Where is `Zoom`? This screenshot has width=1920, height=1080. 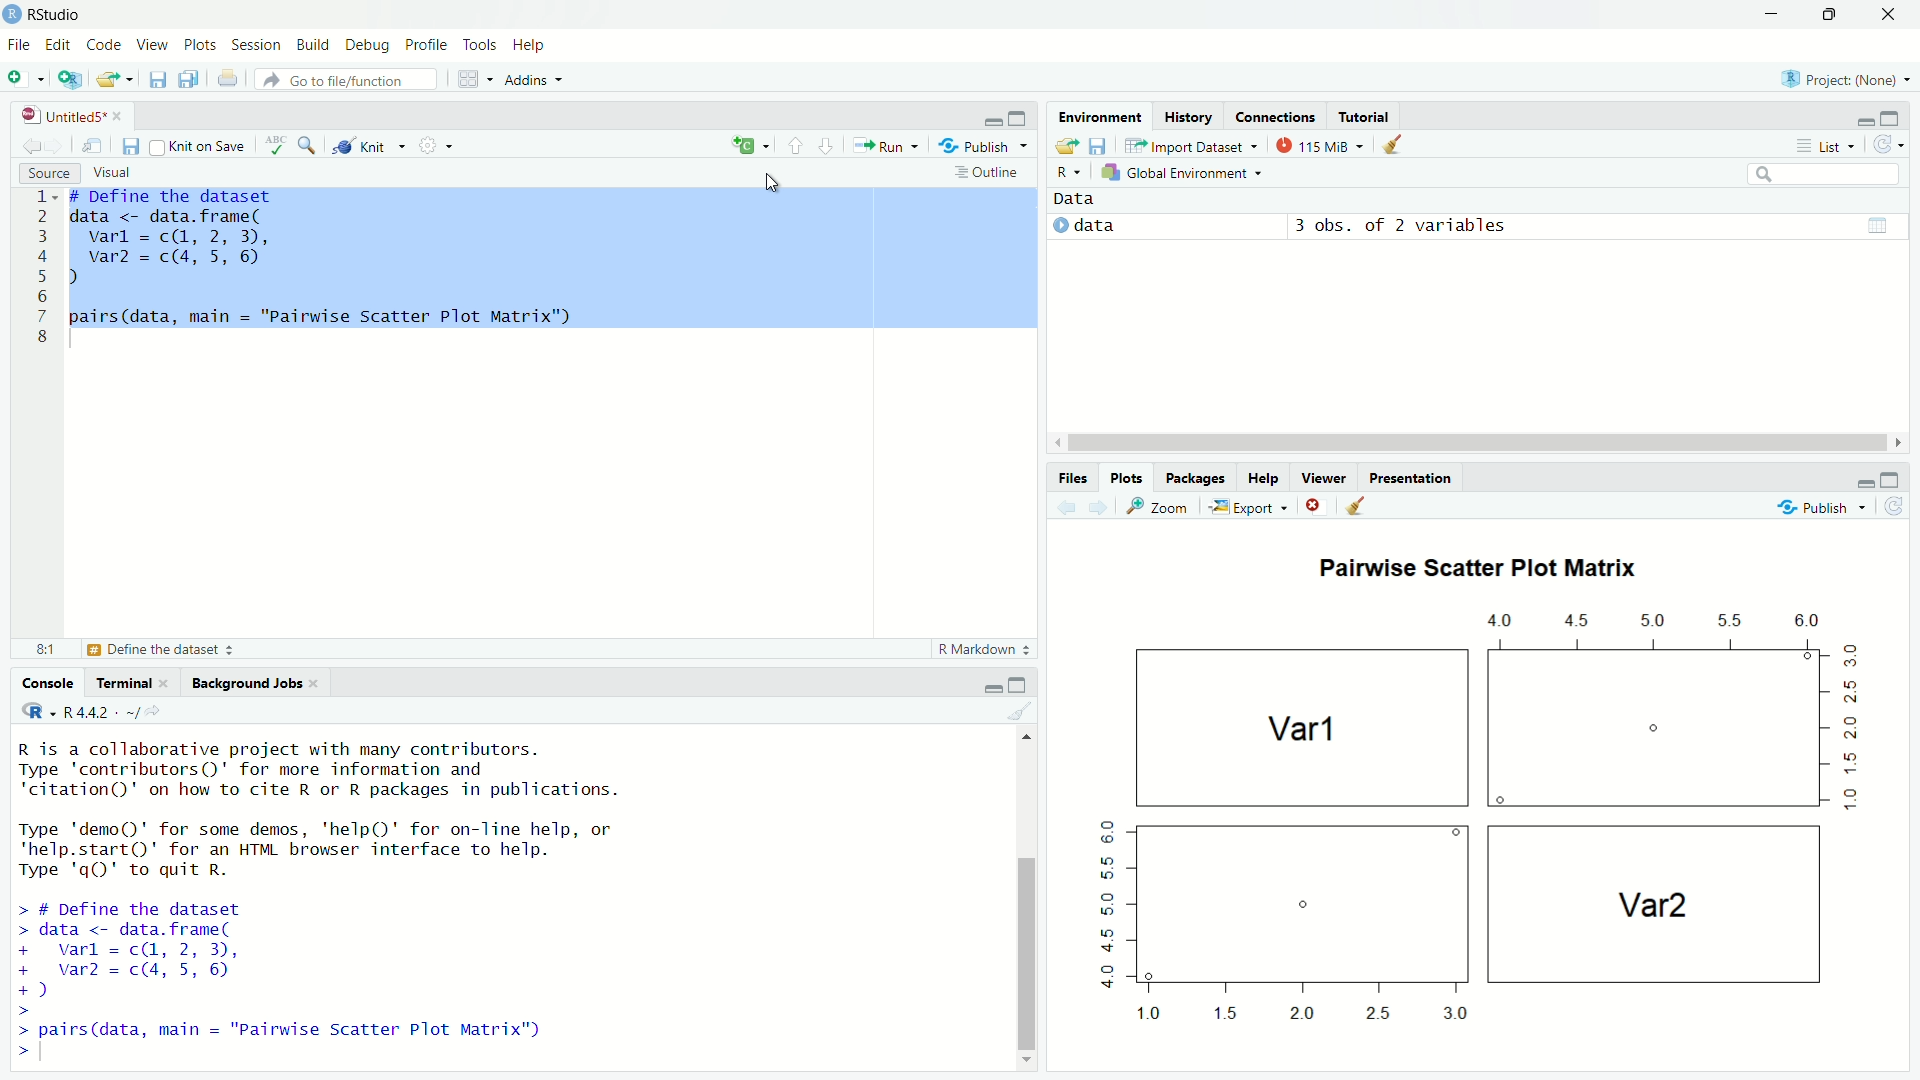
Zoom is located at coordinates (1154, 504).